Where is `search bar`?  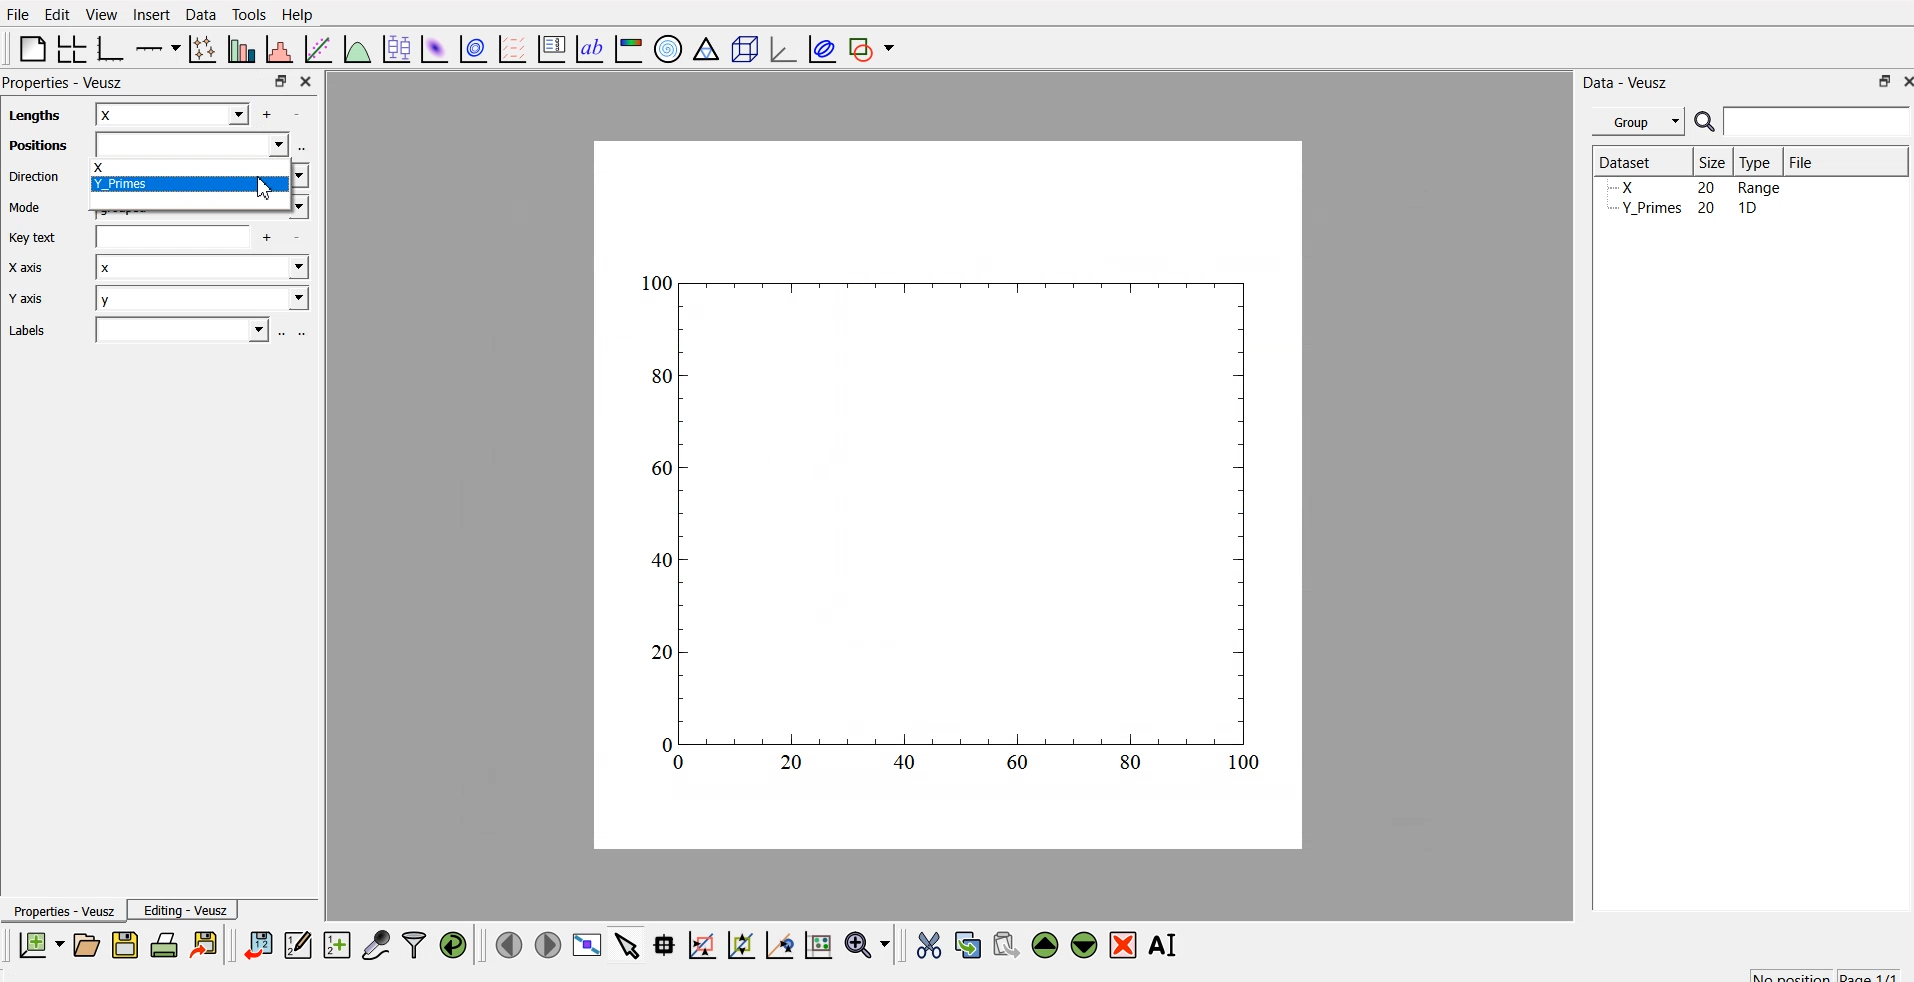
search bar is located at coordinates (1818, 121).